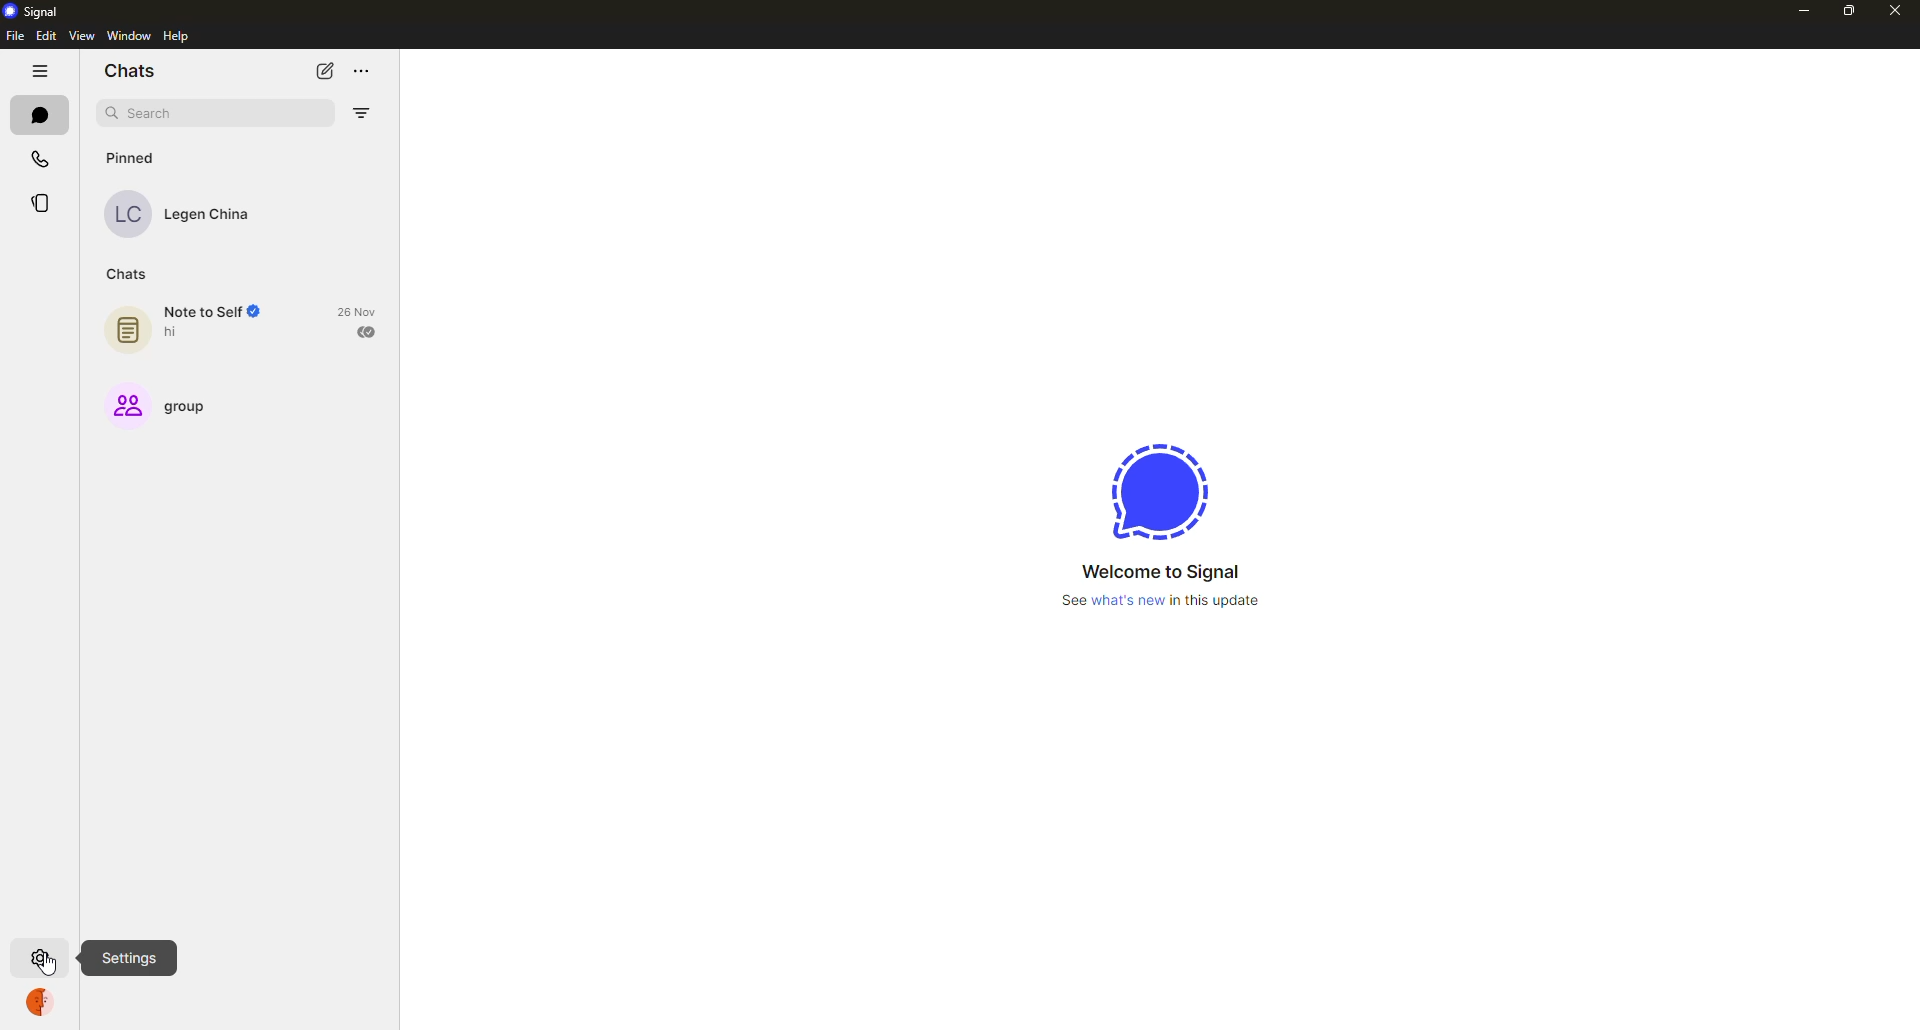  What do you see at coordinates (319, 70) in the screenshot?
I see `new chat` at bounding box center [319, 70].